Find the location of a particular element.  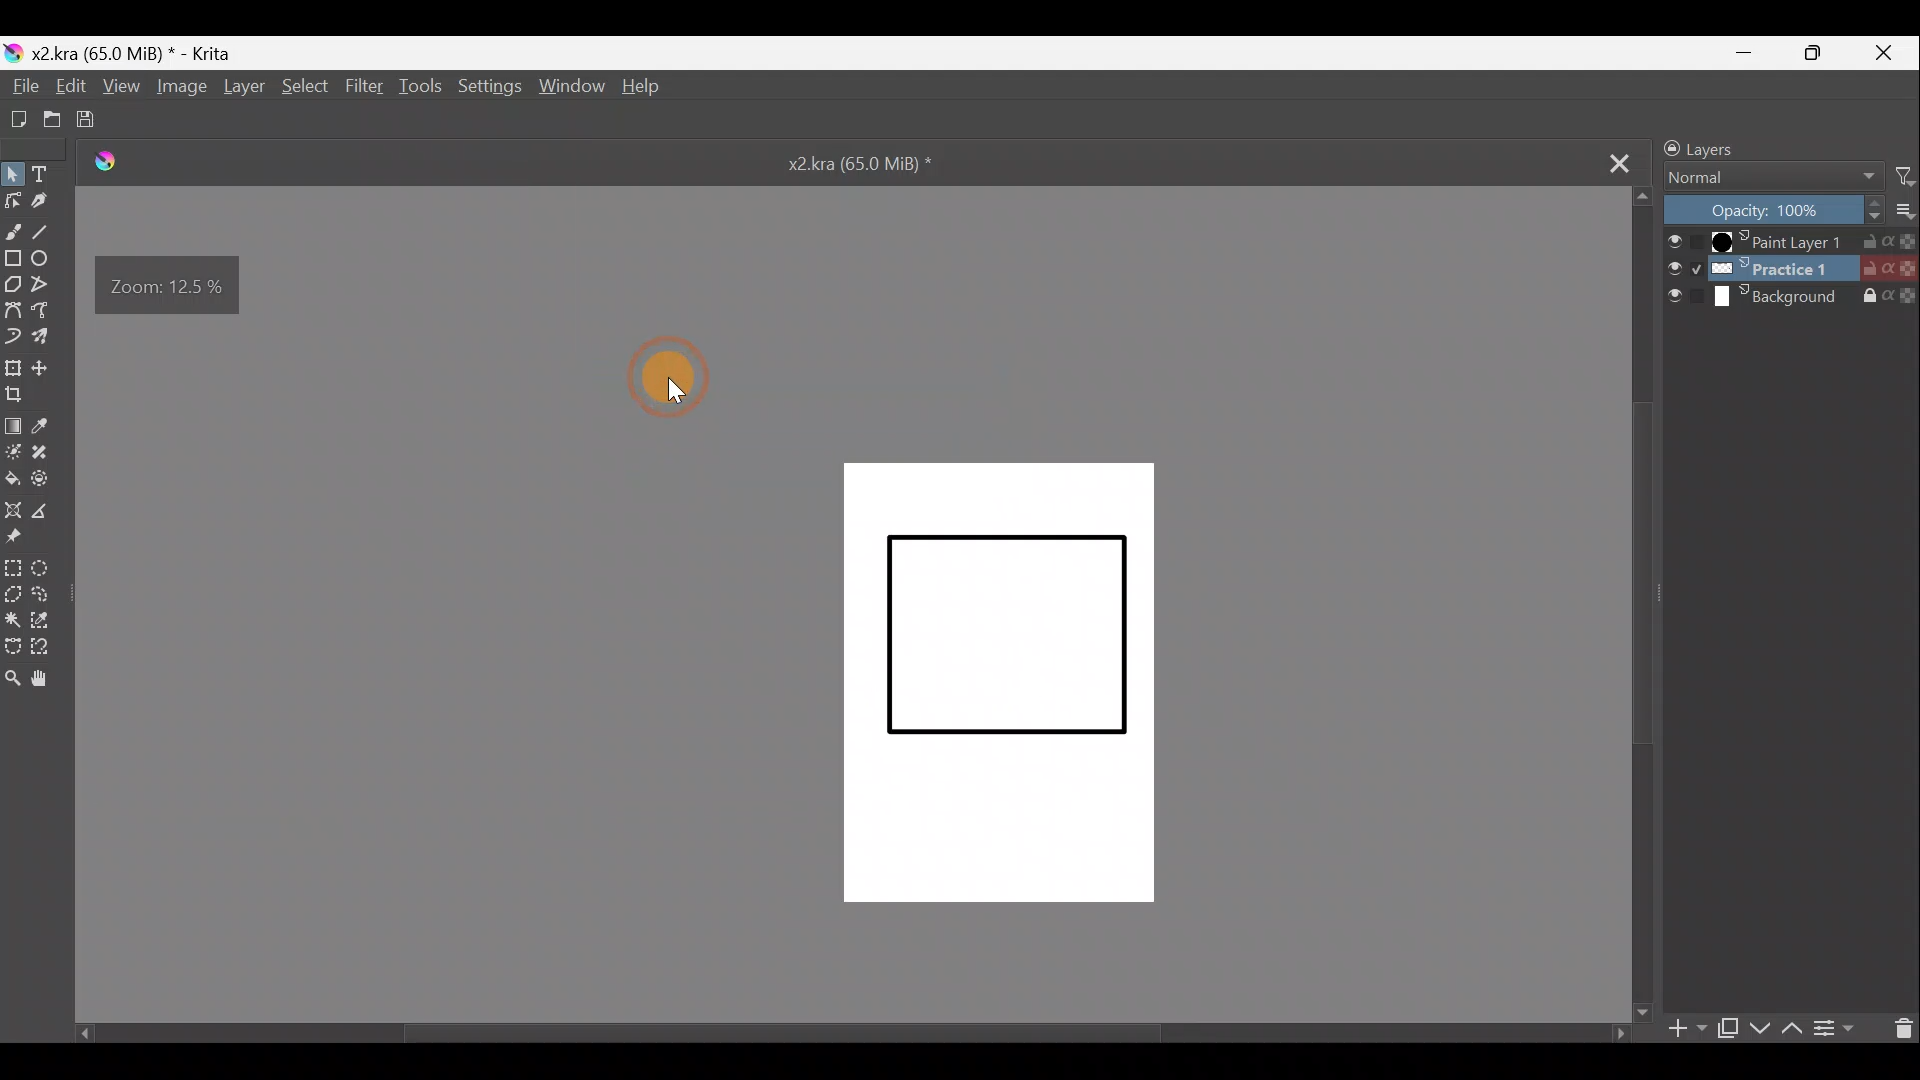

Cursor is located at coordinates (678, 373).